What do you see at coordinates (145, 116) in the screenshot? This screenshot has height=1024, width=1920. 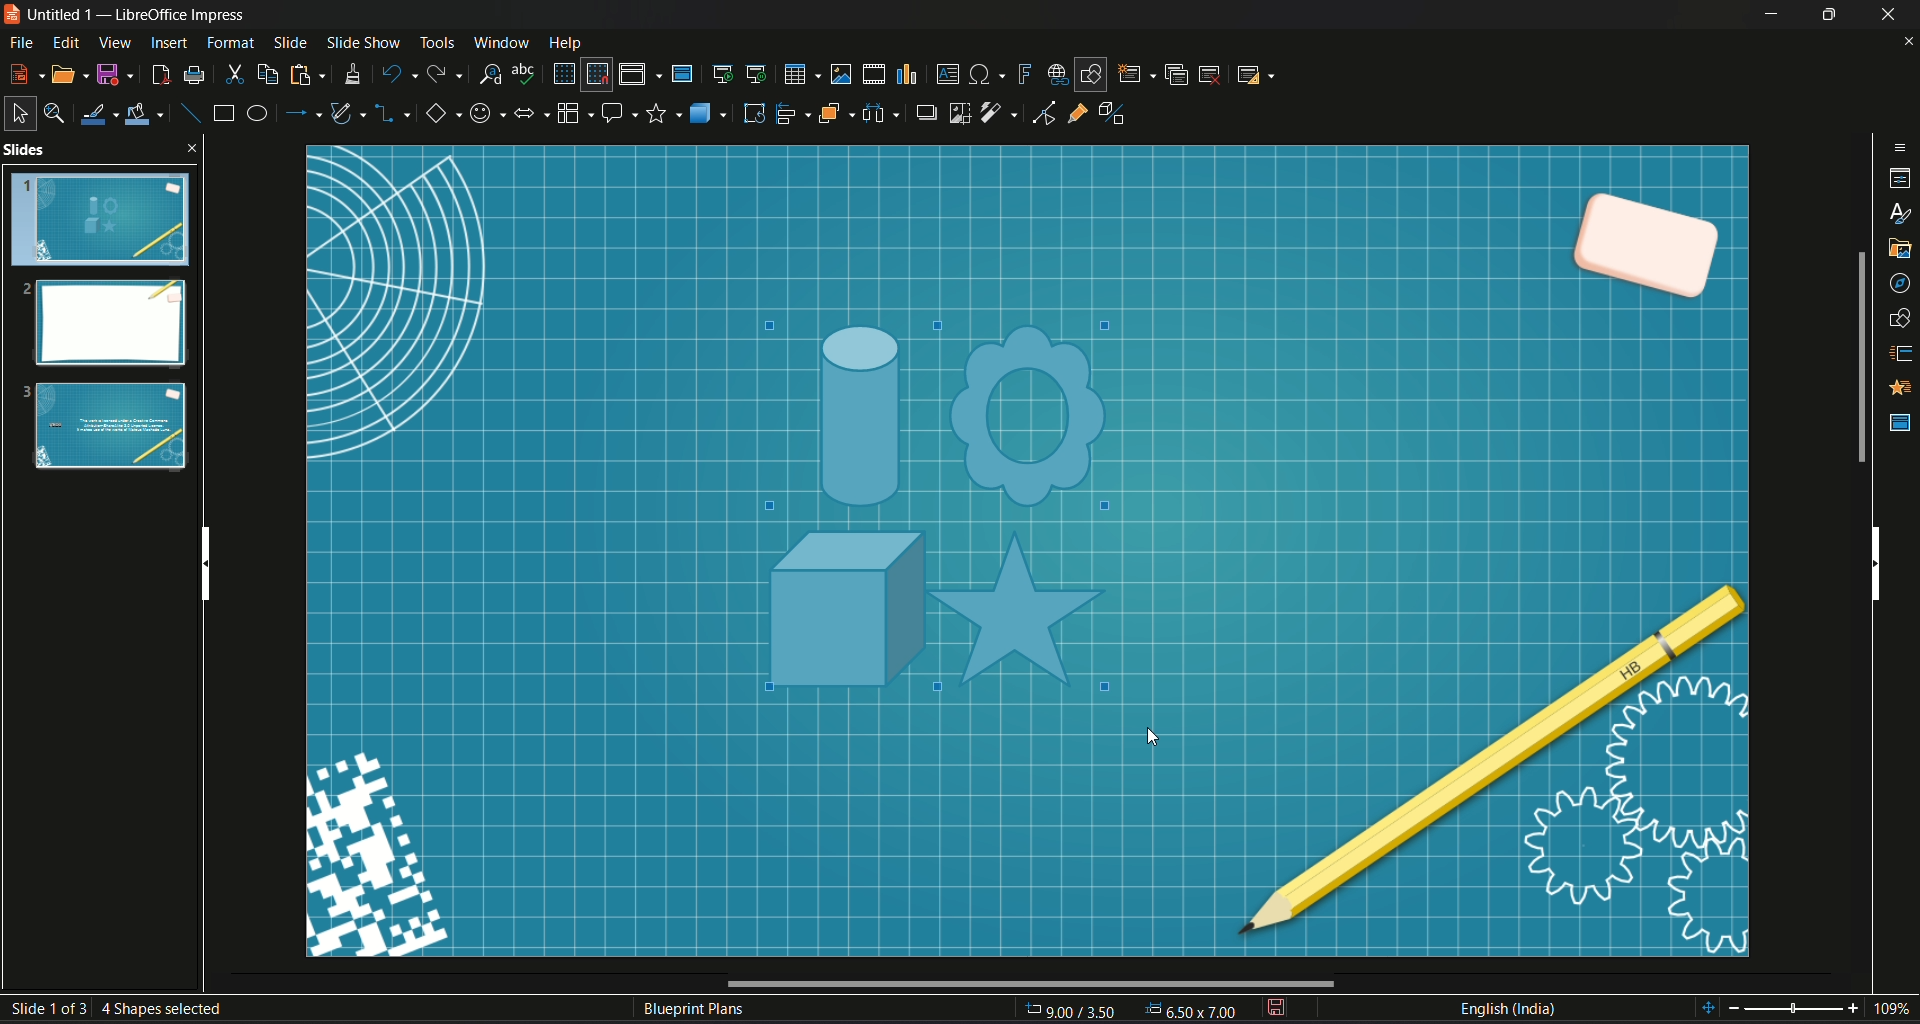 I see `fill color` at bounding box center [145, 116].